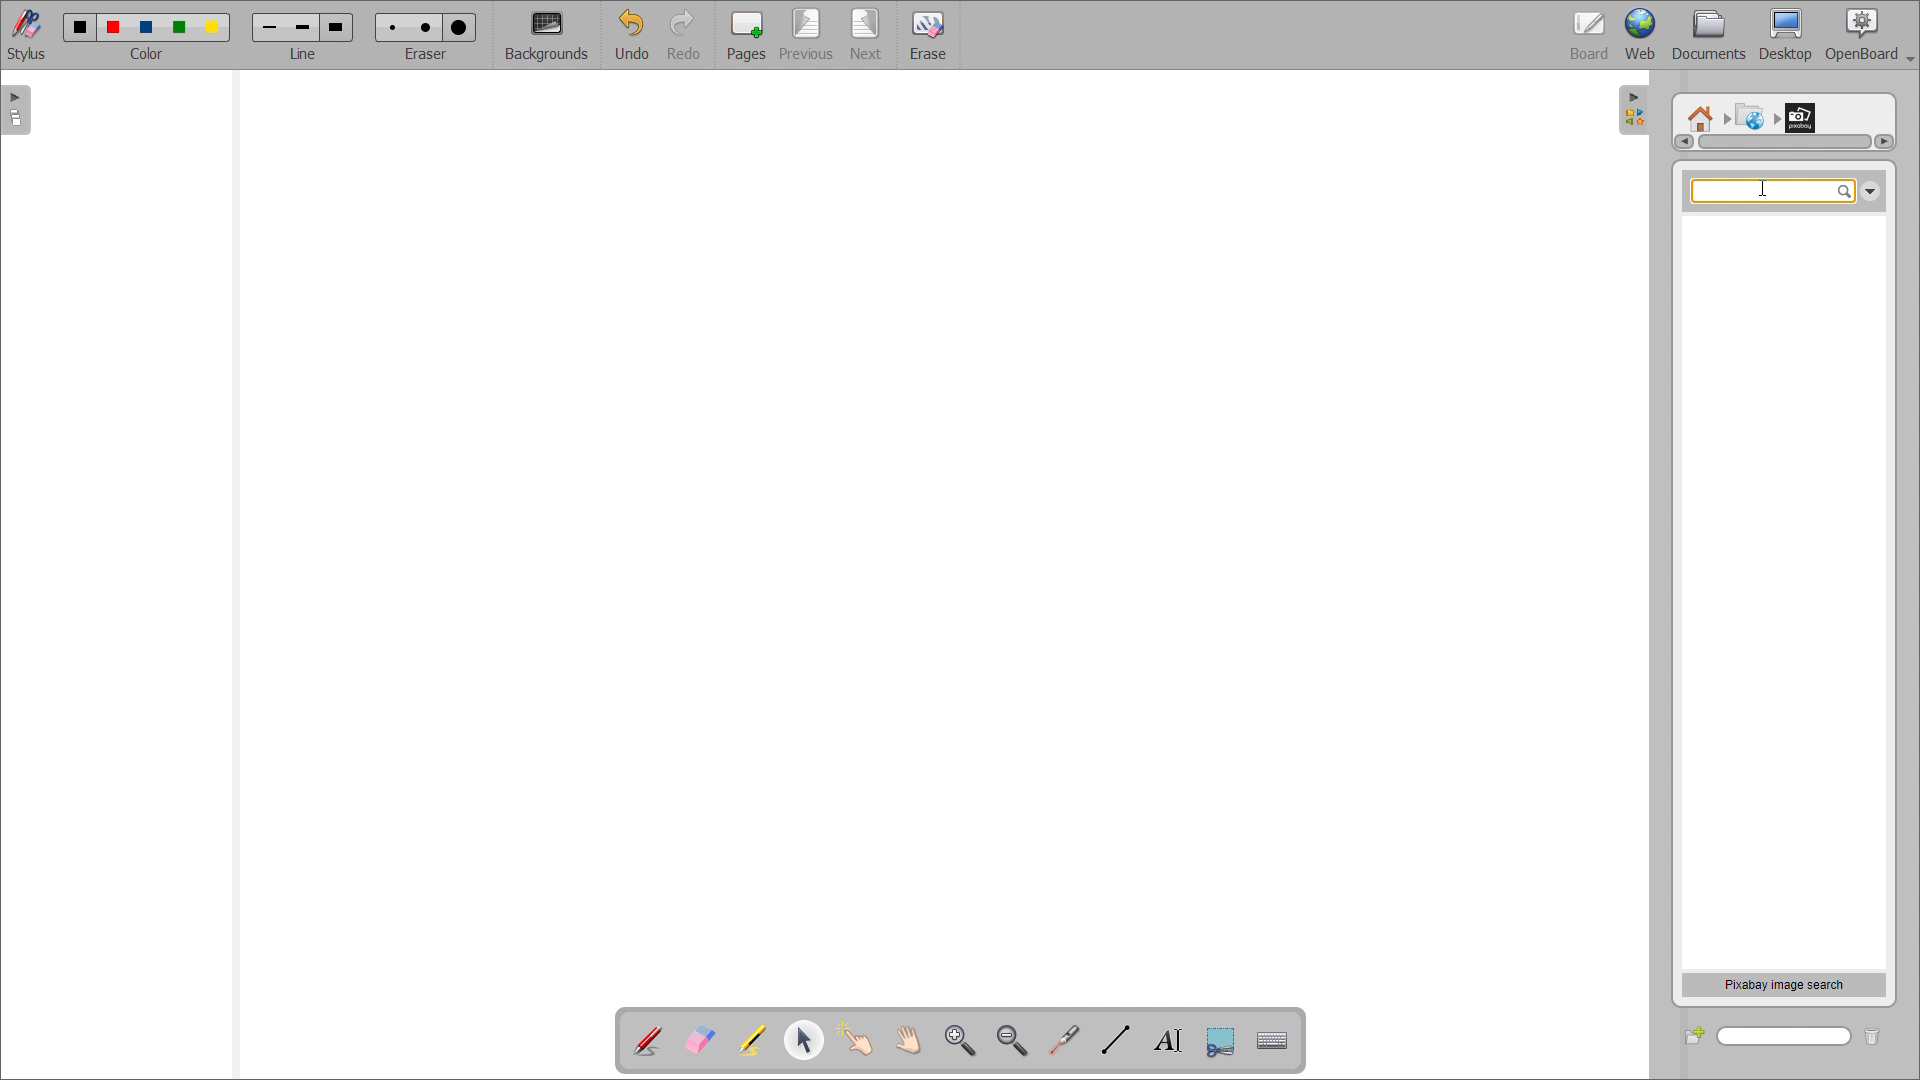 The width and height of the screenshot is (1920, 1080). Describe the element at coordinates (1701, 111) in the screenshot. I see `Root` at that location.